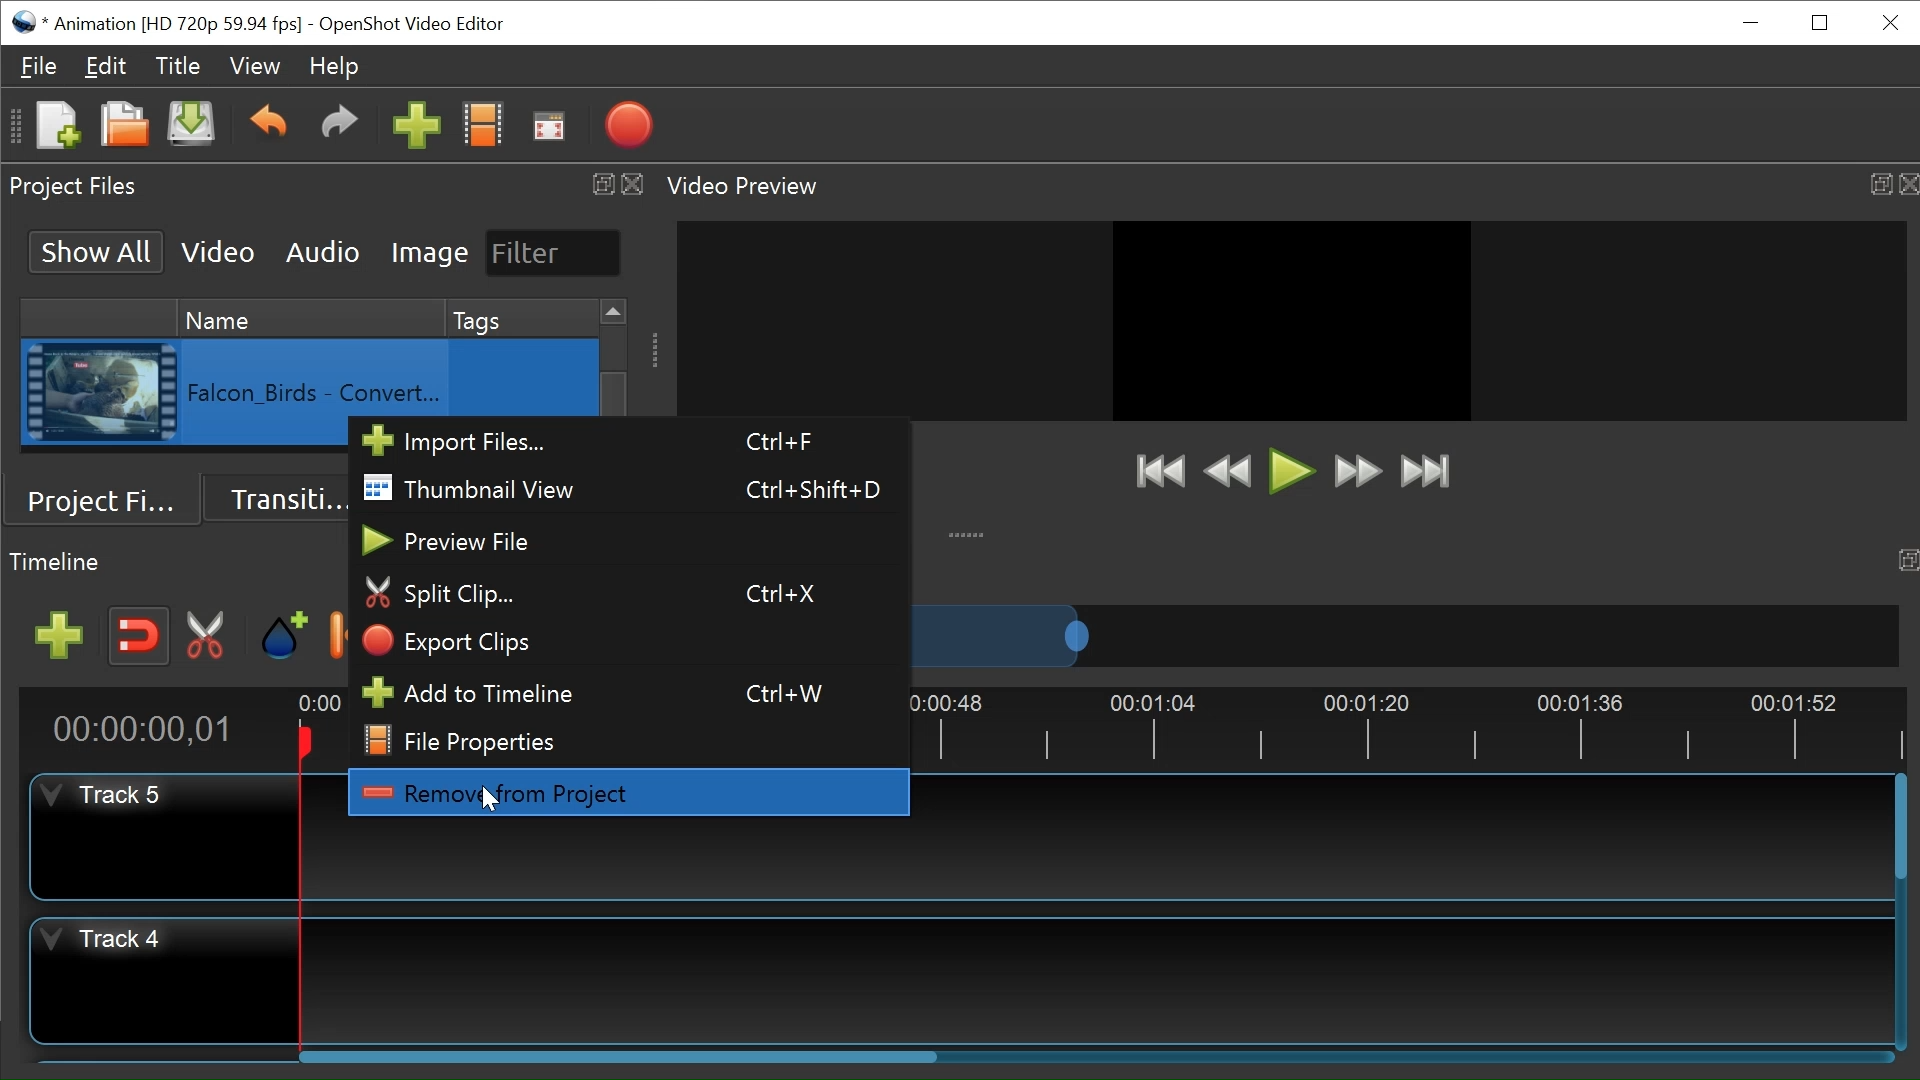  What do you see at coordinates (625, 488) in the screenshot?
I see `Thumbnail View` at bounding box center [625, 488].